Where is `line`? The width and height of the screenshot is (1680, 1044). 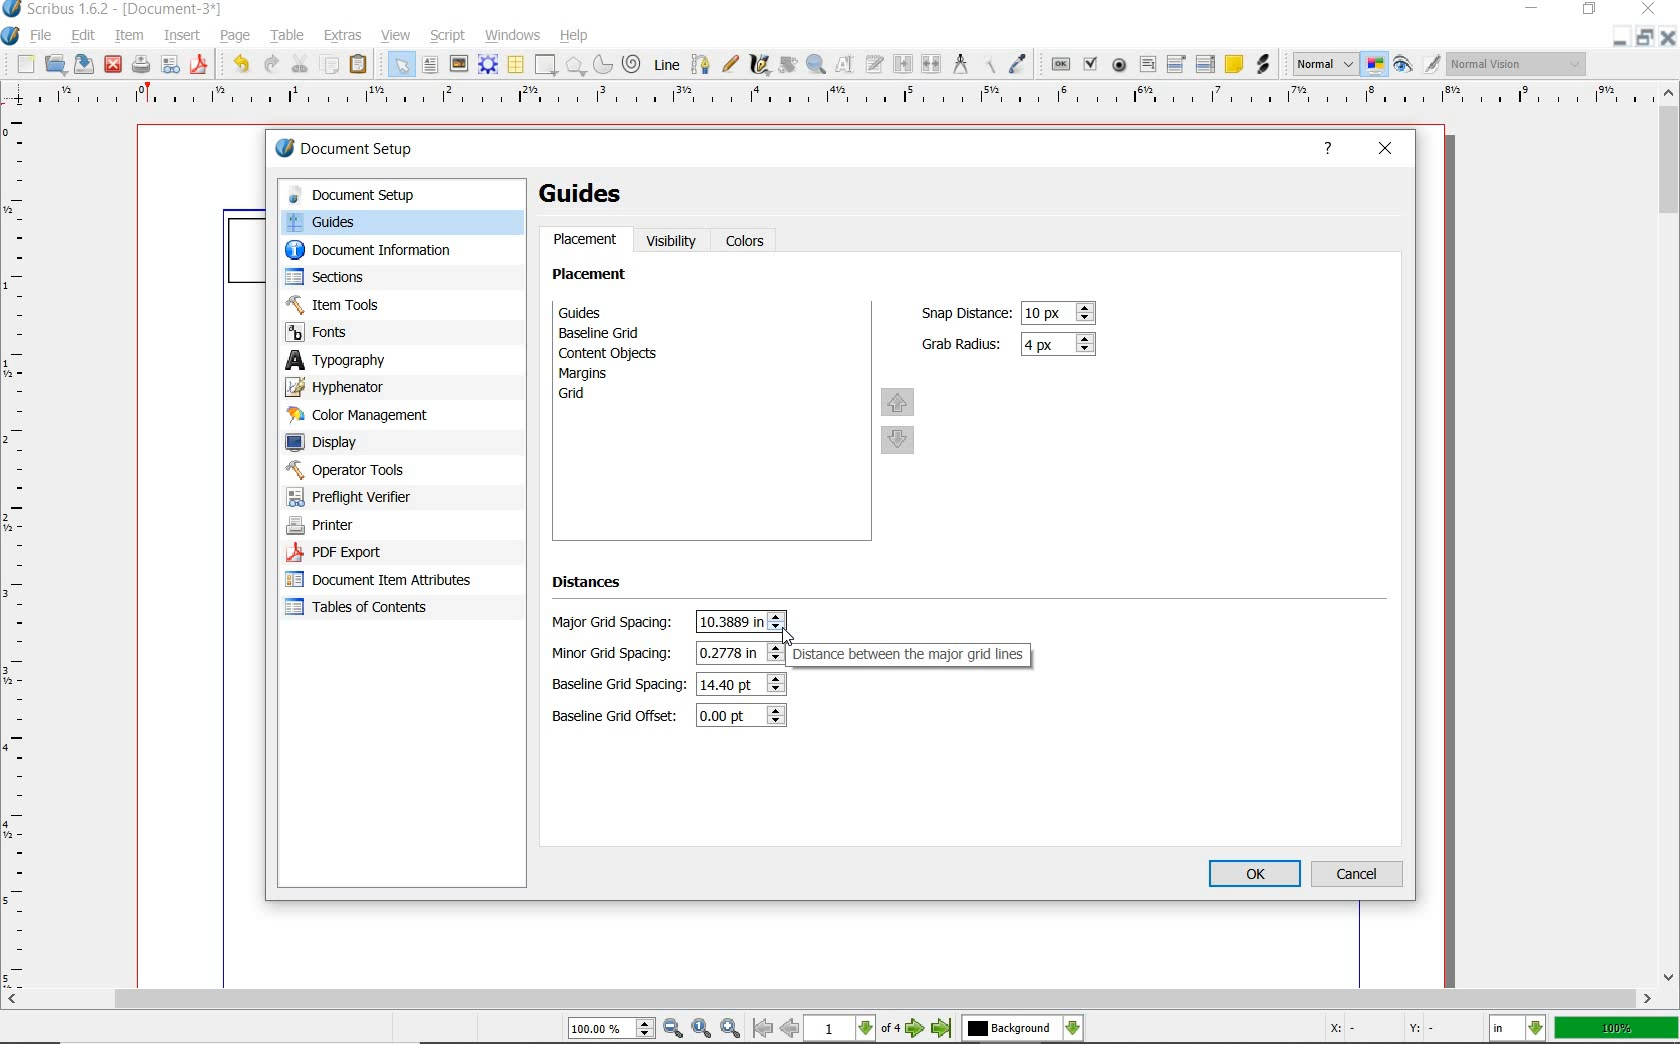 line is located at coordinates (666, 63).